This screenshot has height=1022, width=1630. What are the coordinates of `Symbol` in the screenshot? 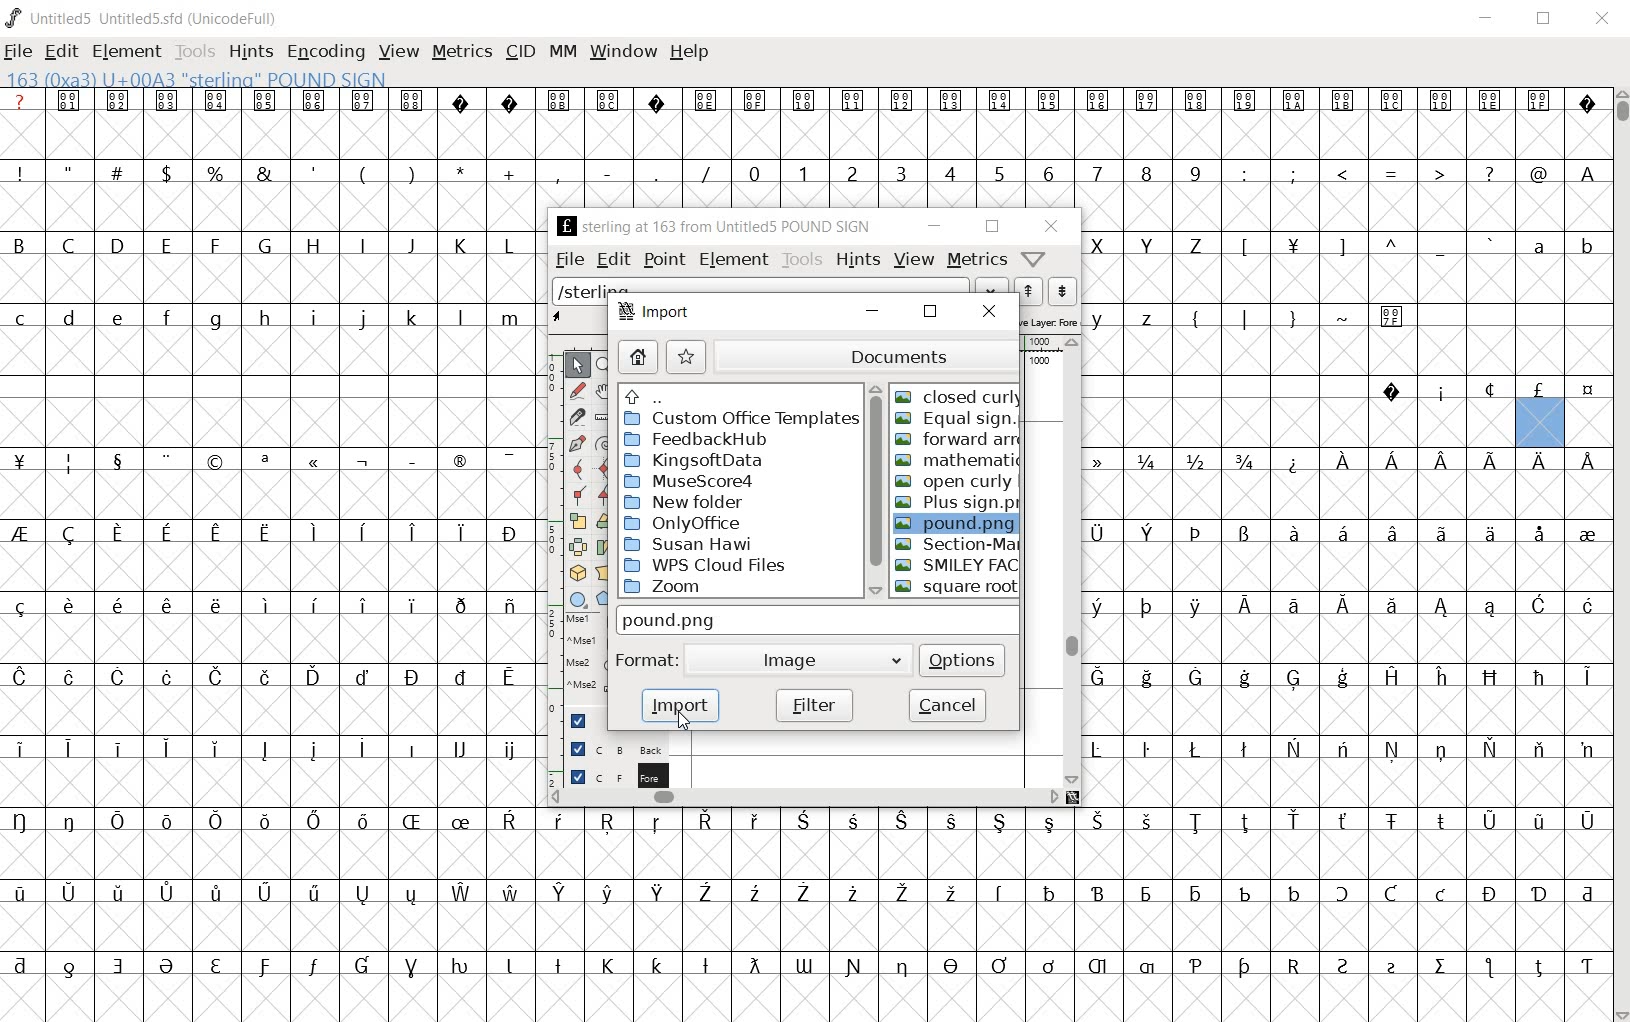 It's located at (1344, 104).